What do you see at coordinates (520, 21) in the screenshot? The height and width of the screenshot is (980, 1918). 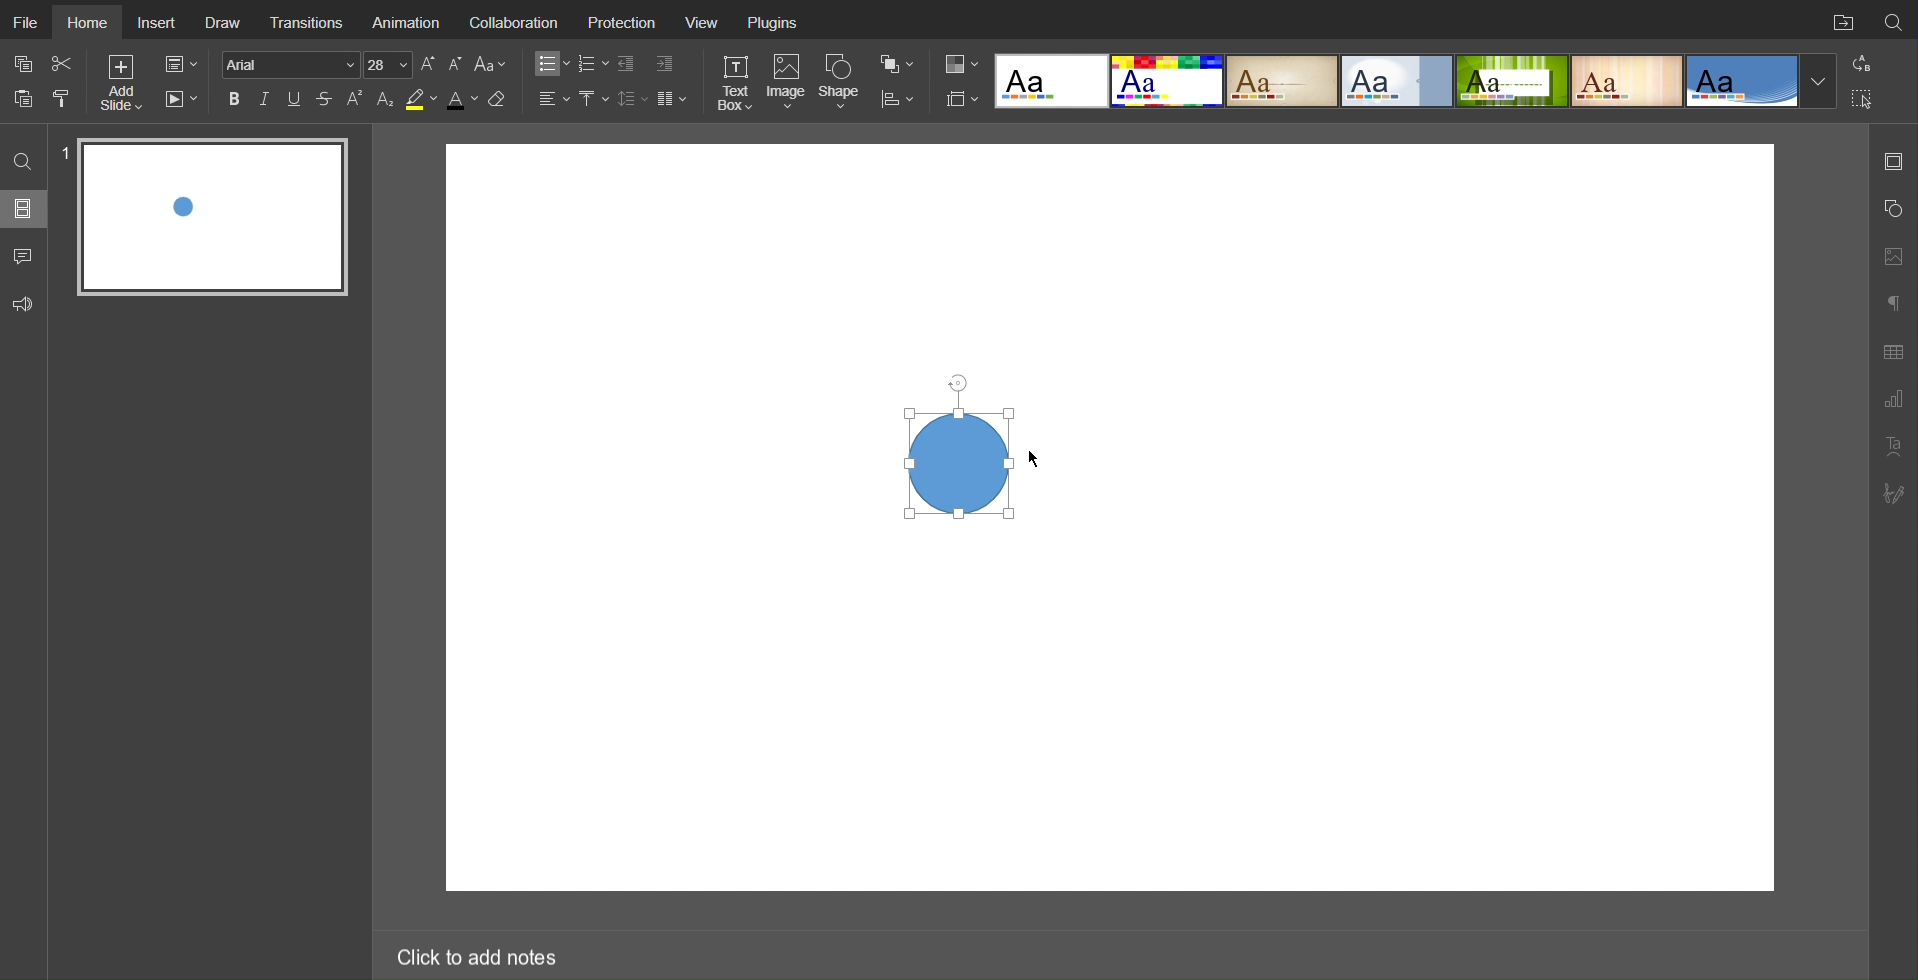 I see `Collaboration` at bounding box center [520, 21].